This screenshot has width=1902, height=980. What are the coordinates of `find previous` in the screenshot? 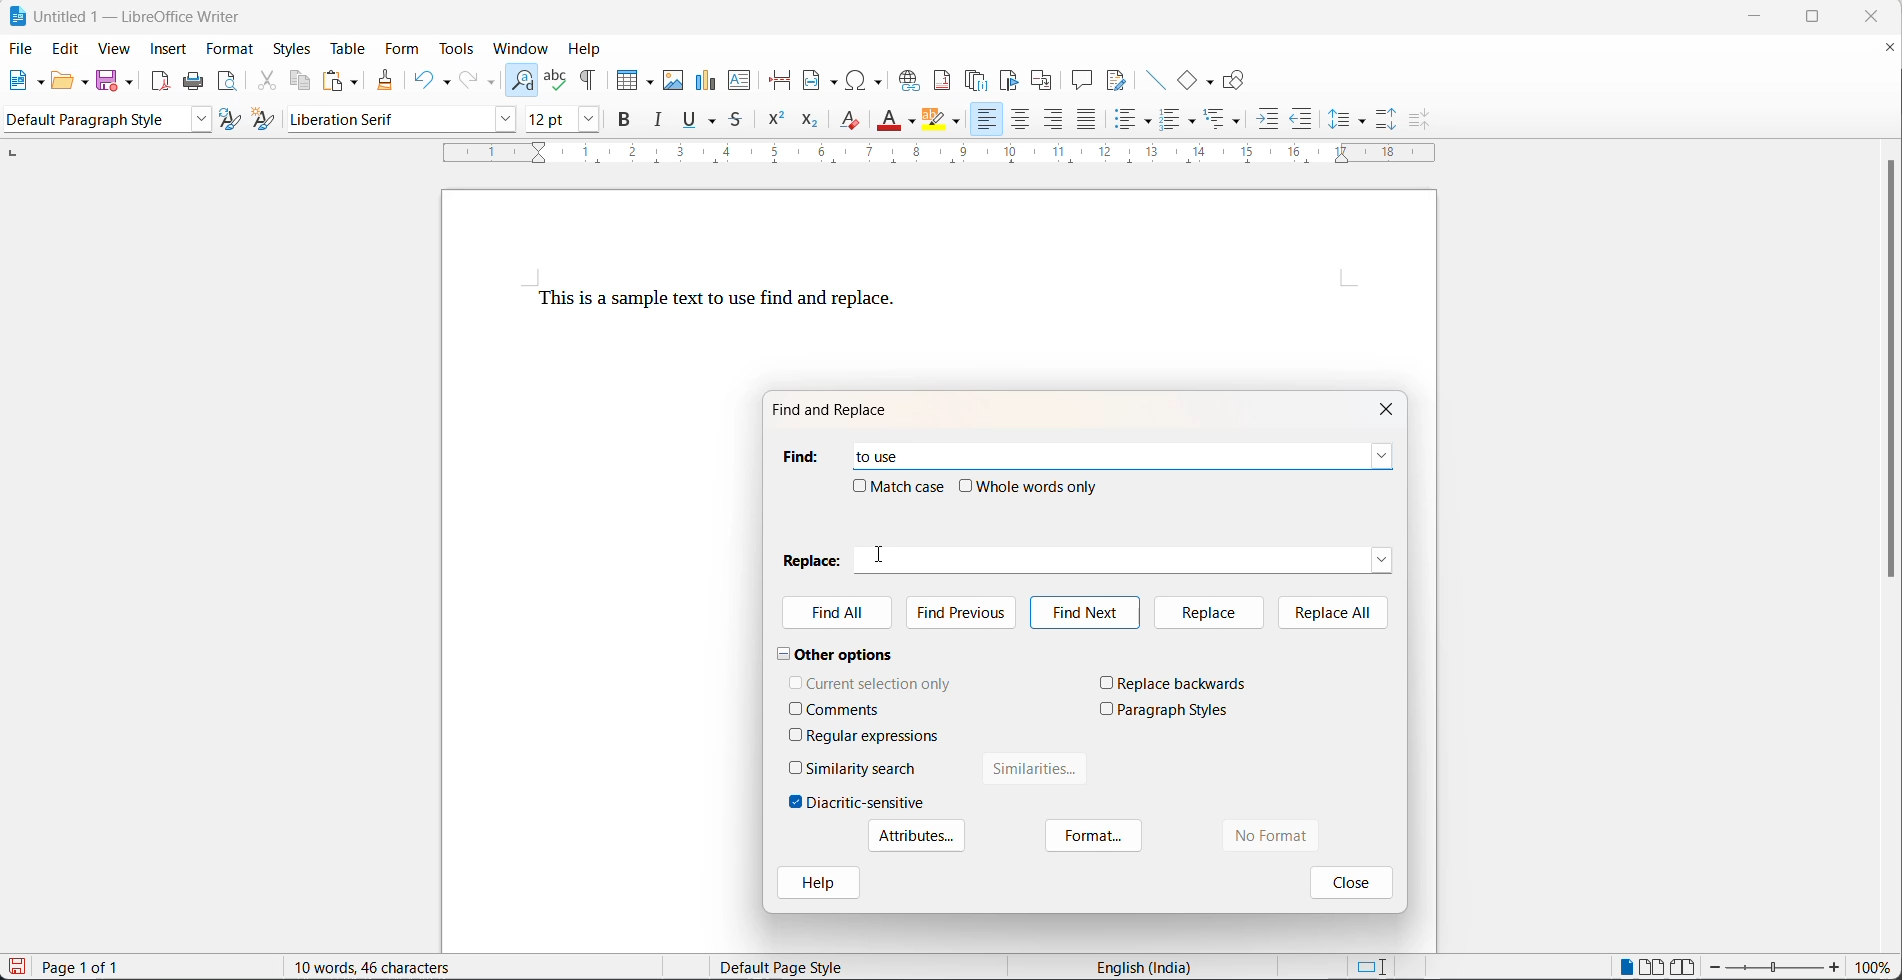 It's located at (966, 610).